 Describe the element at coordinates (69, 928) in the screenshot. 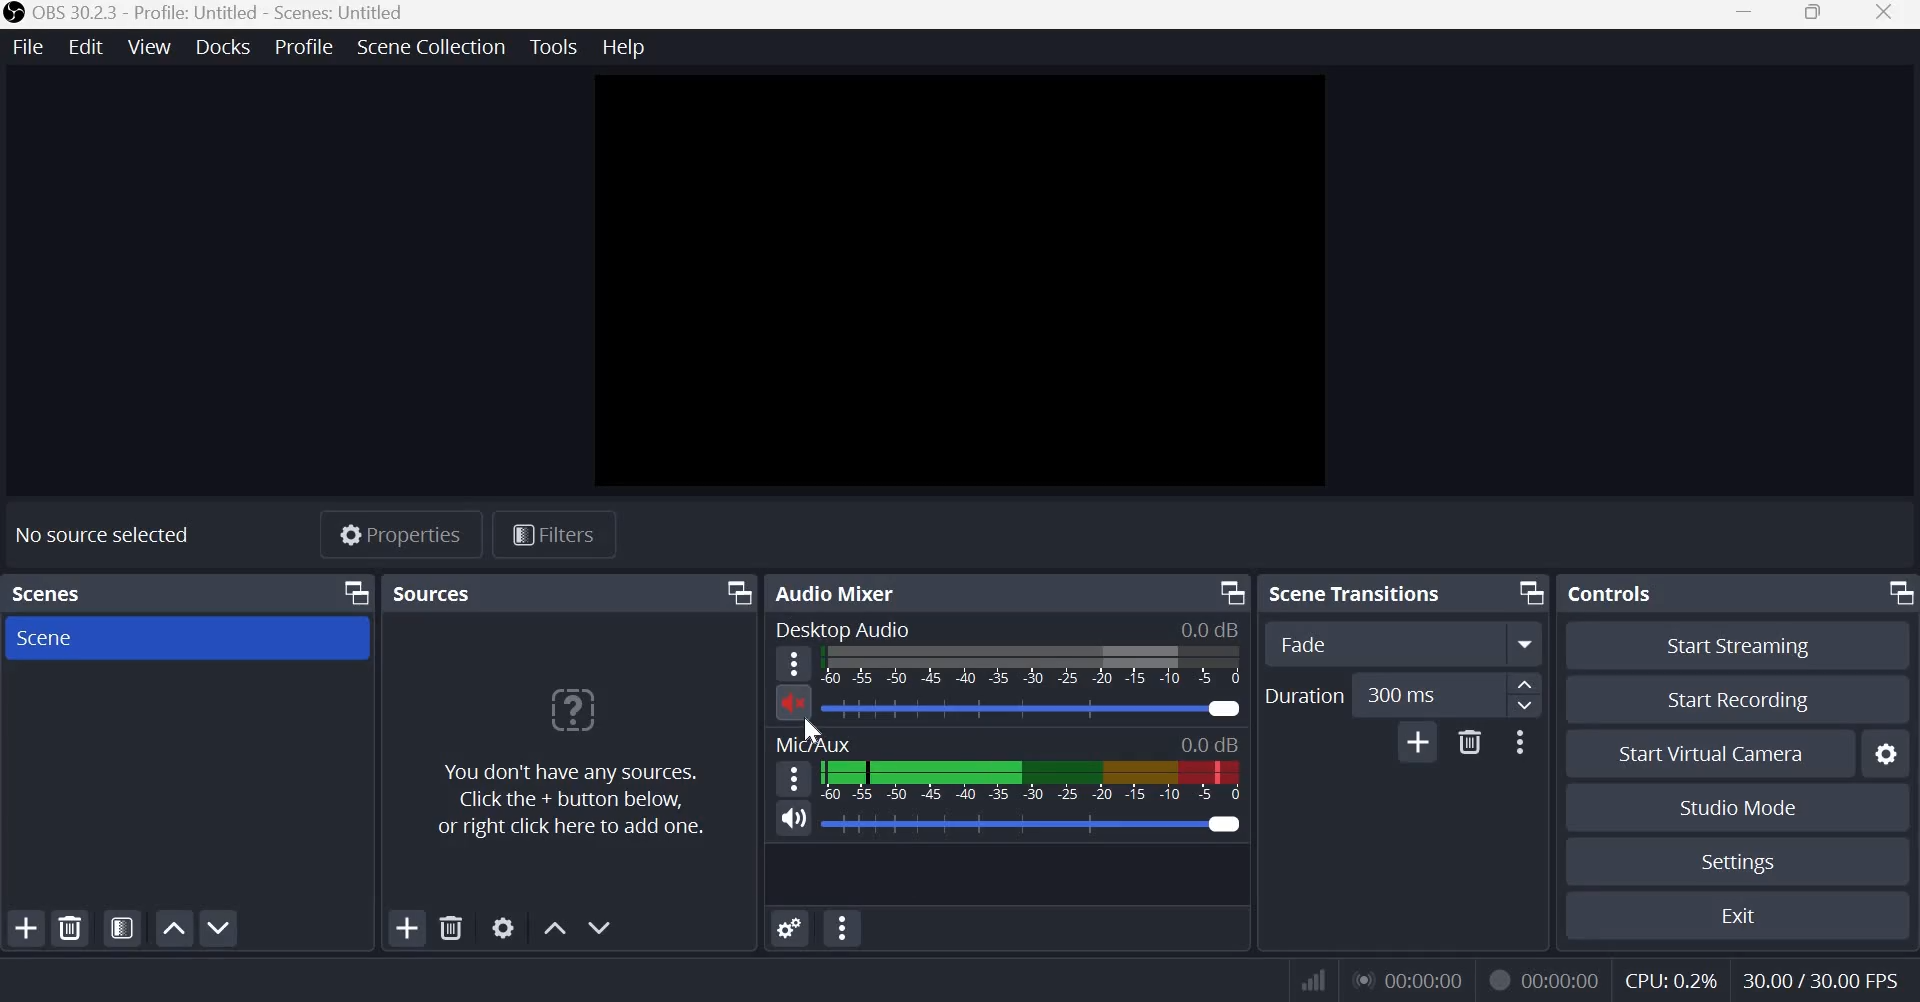

I see `Remove selected scene` at that location.